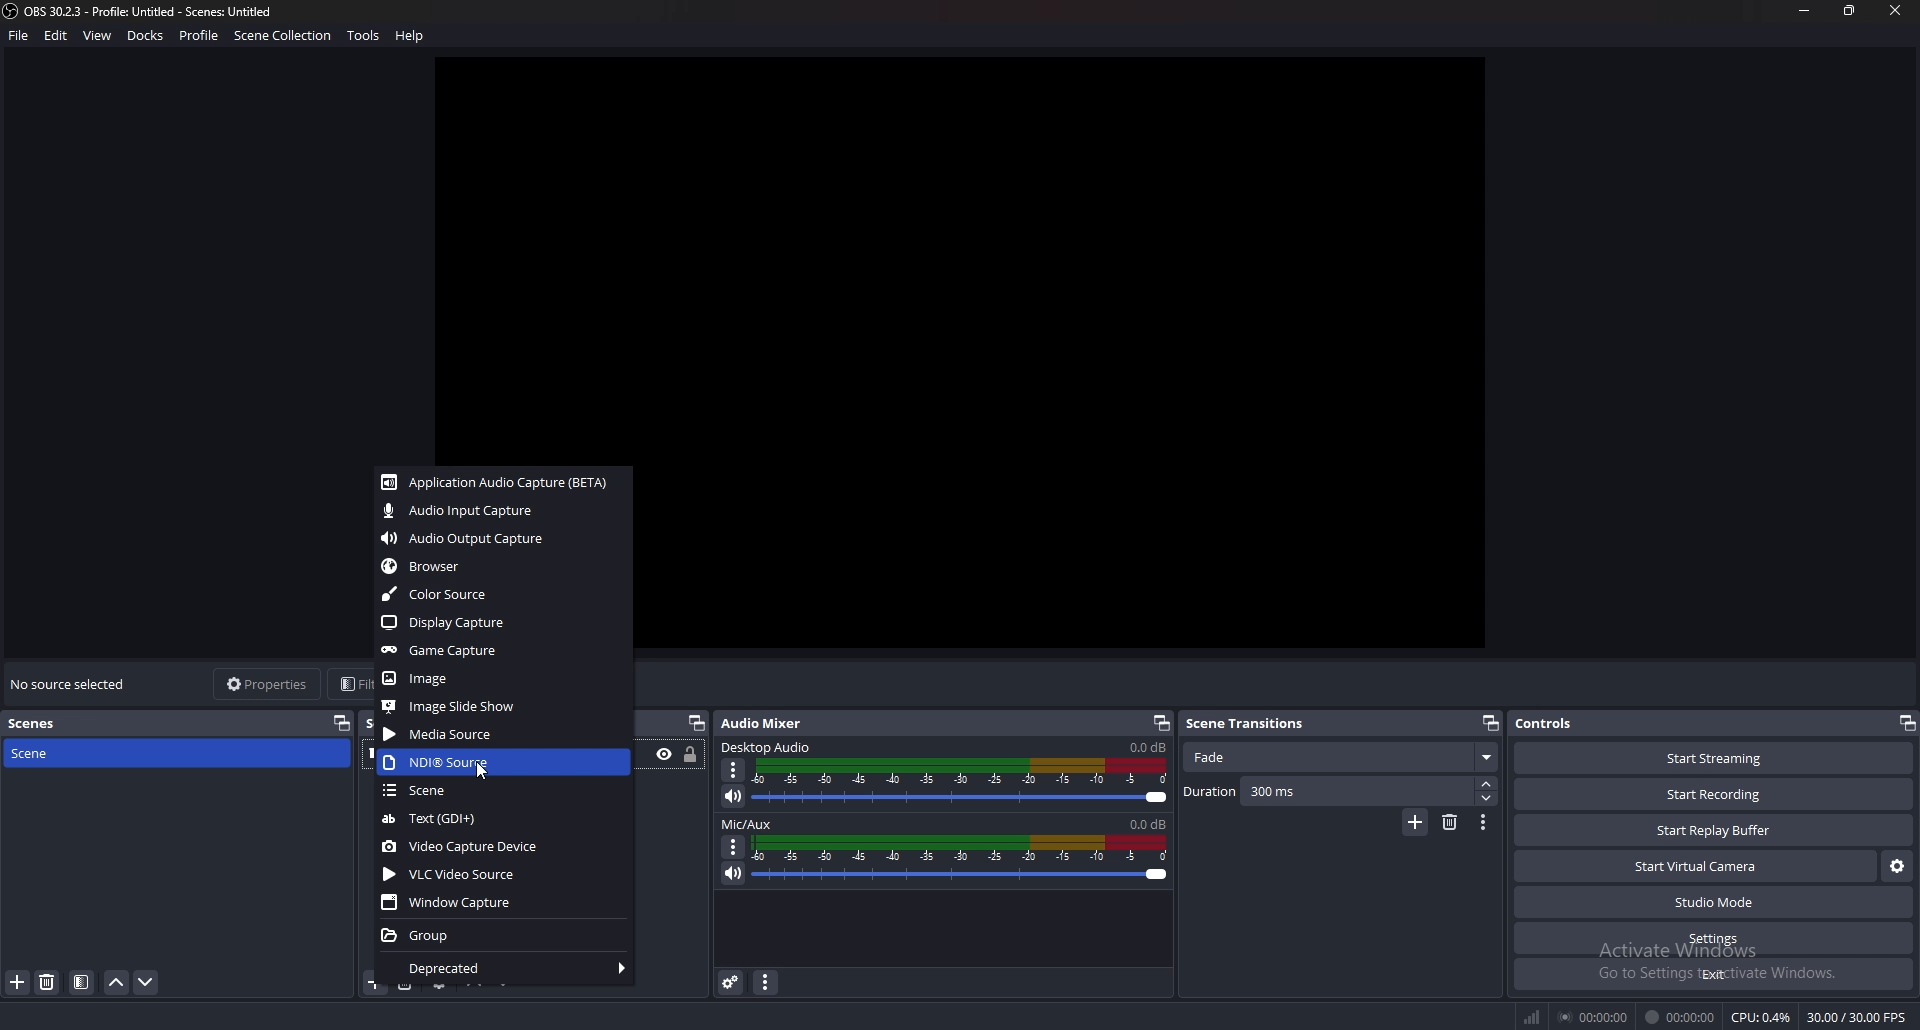 The height and width of the screenshot is (1030, 1920). What do you see at coordinates (1482, 823) in the screenshot?
I see `transition properties` at bounding box center [1482, 823].